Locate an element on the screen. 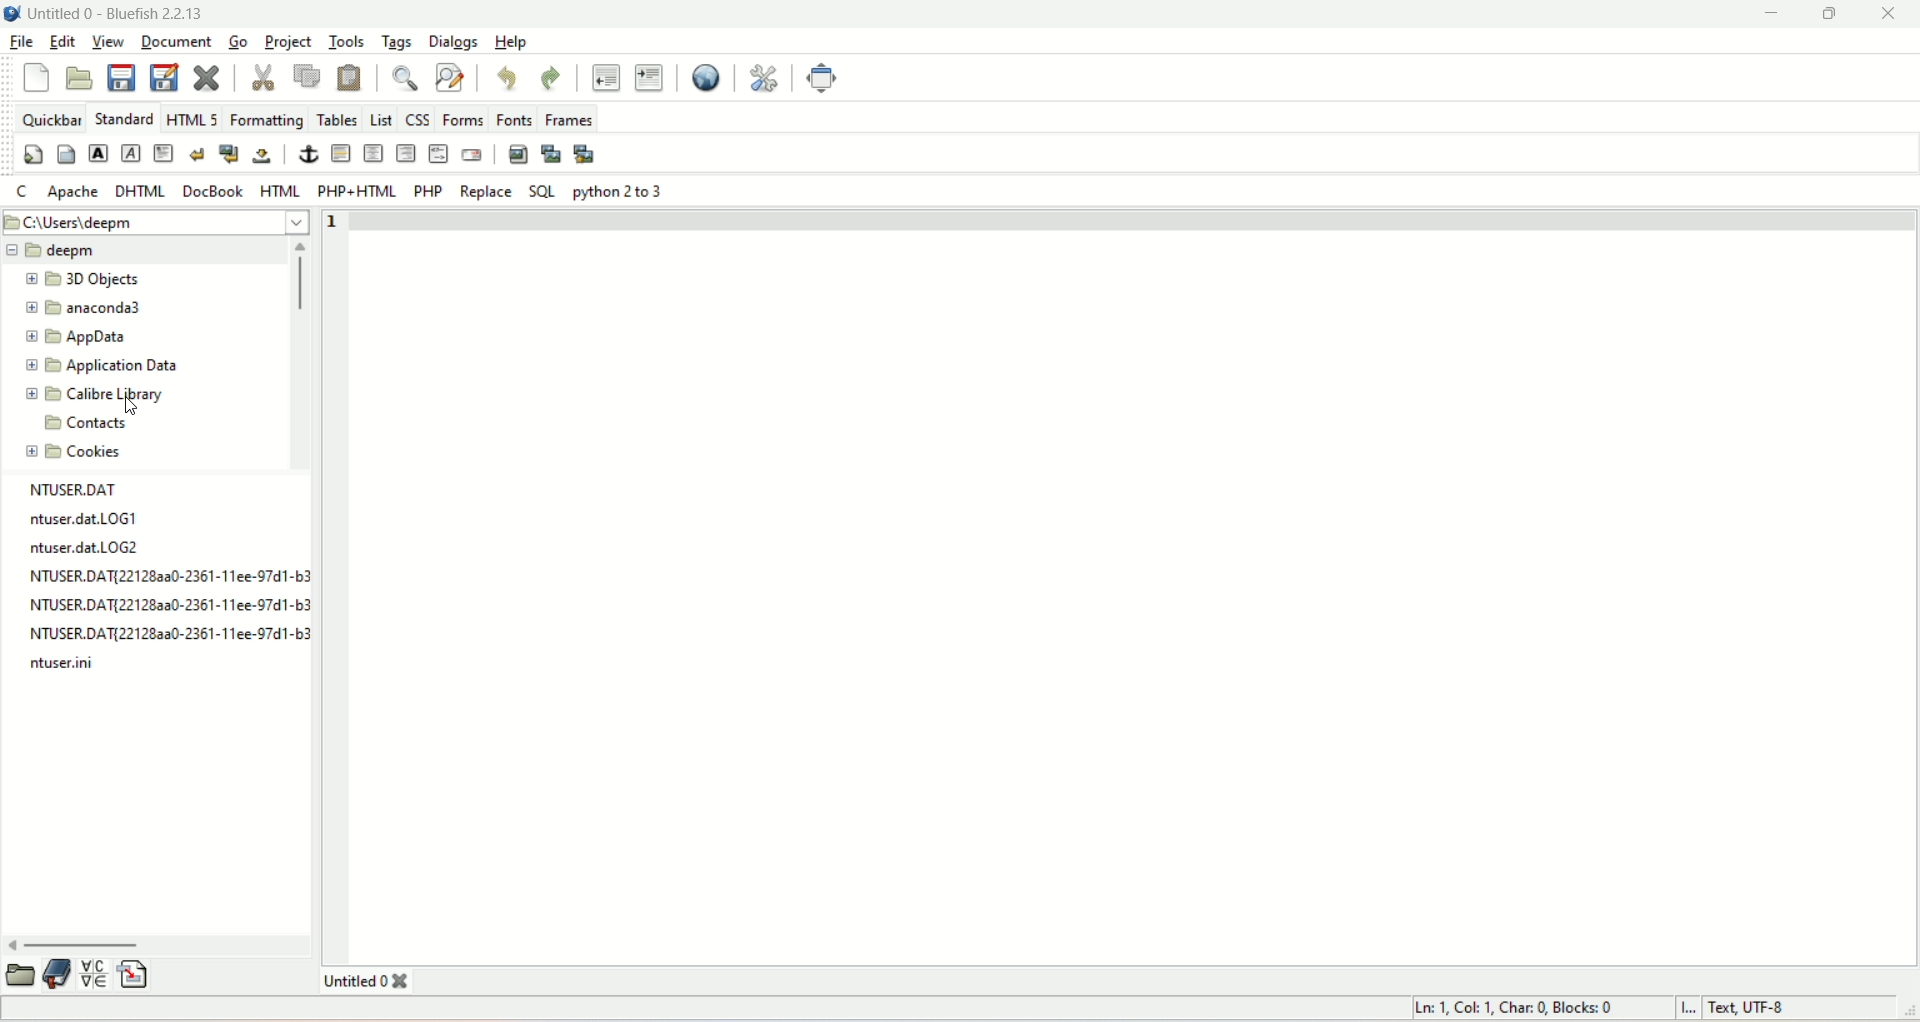  center is located at coordinates (374, 153).